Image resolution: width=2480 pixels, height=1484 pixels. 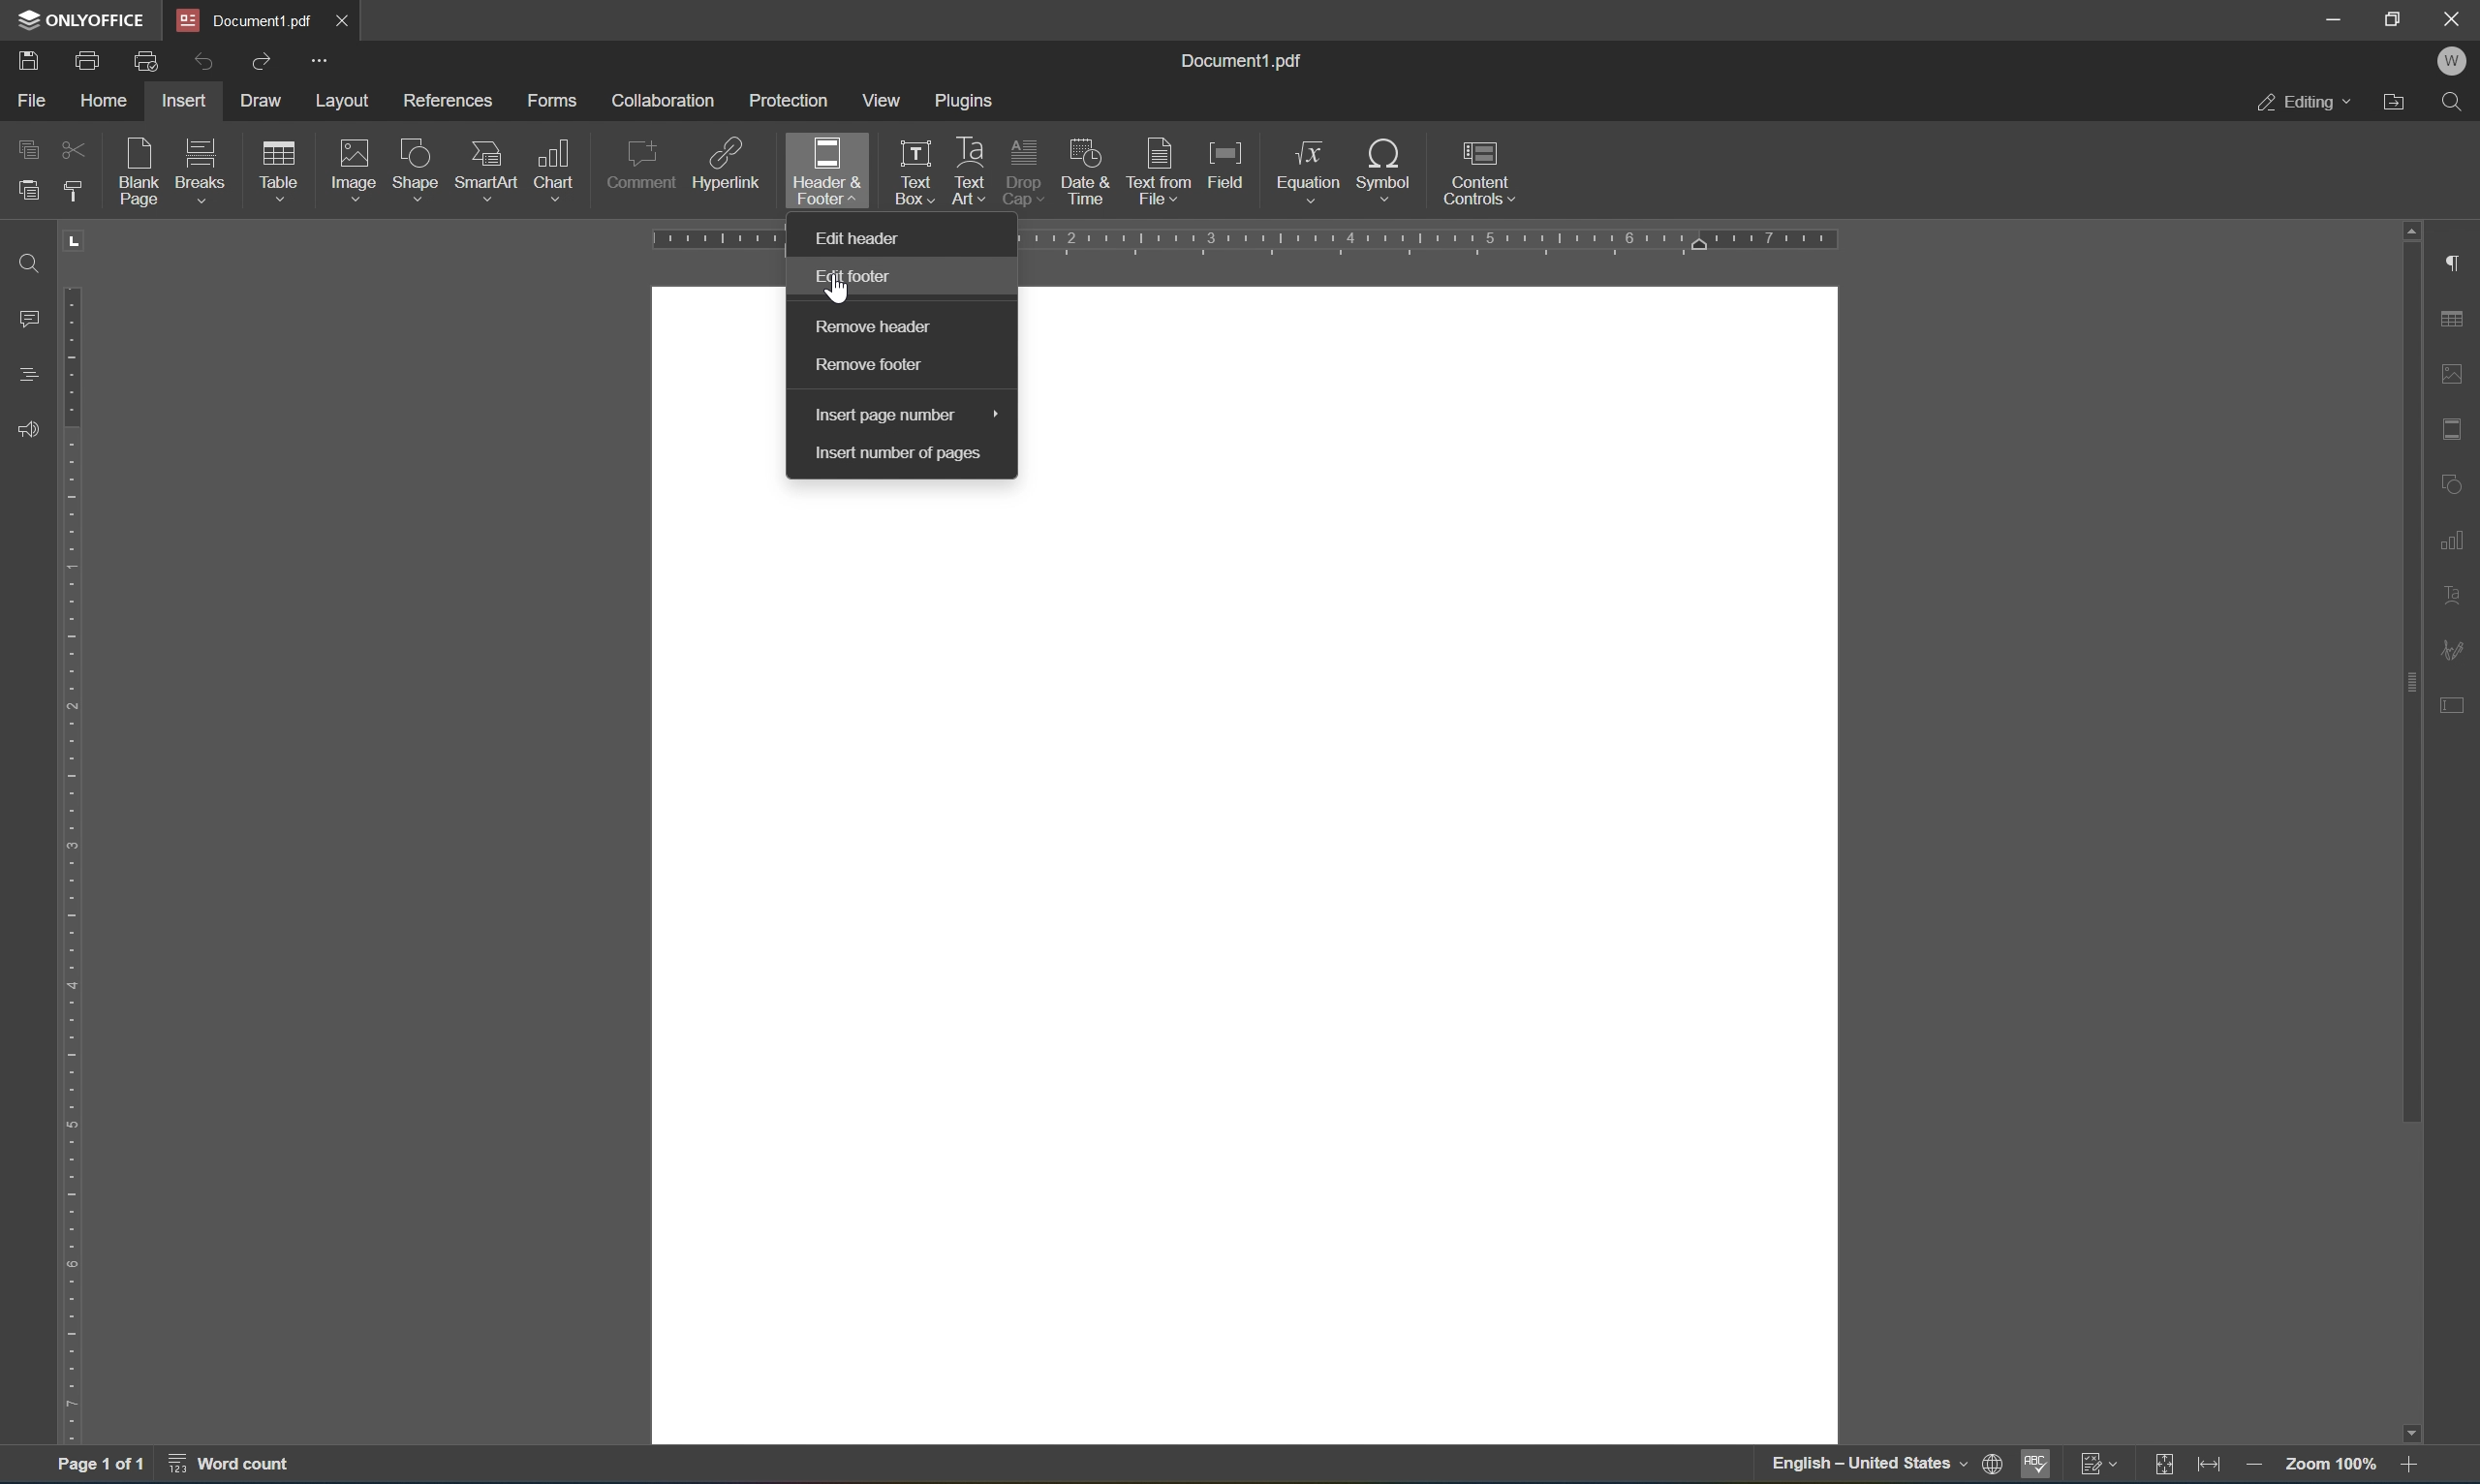 I want to click on plugins, so click(x=967, y=98).